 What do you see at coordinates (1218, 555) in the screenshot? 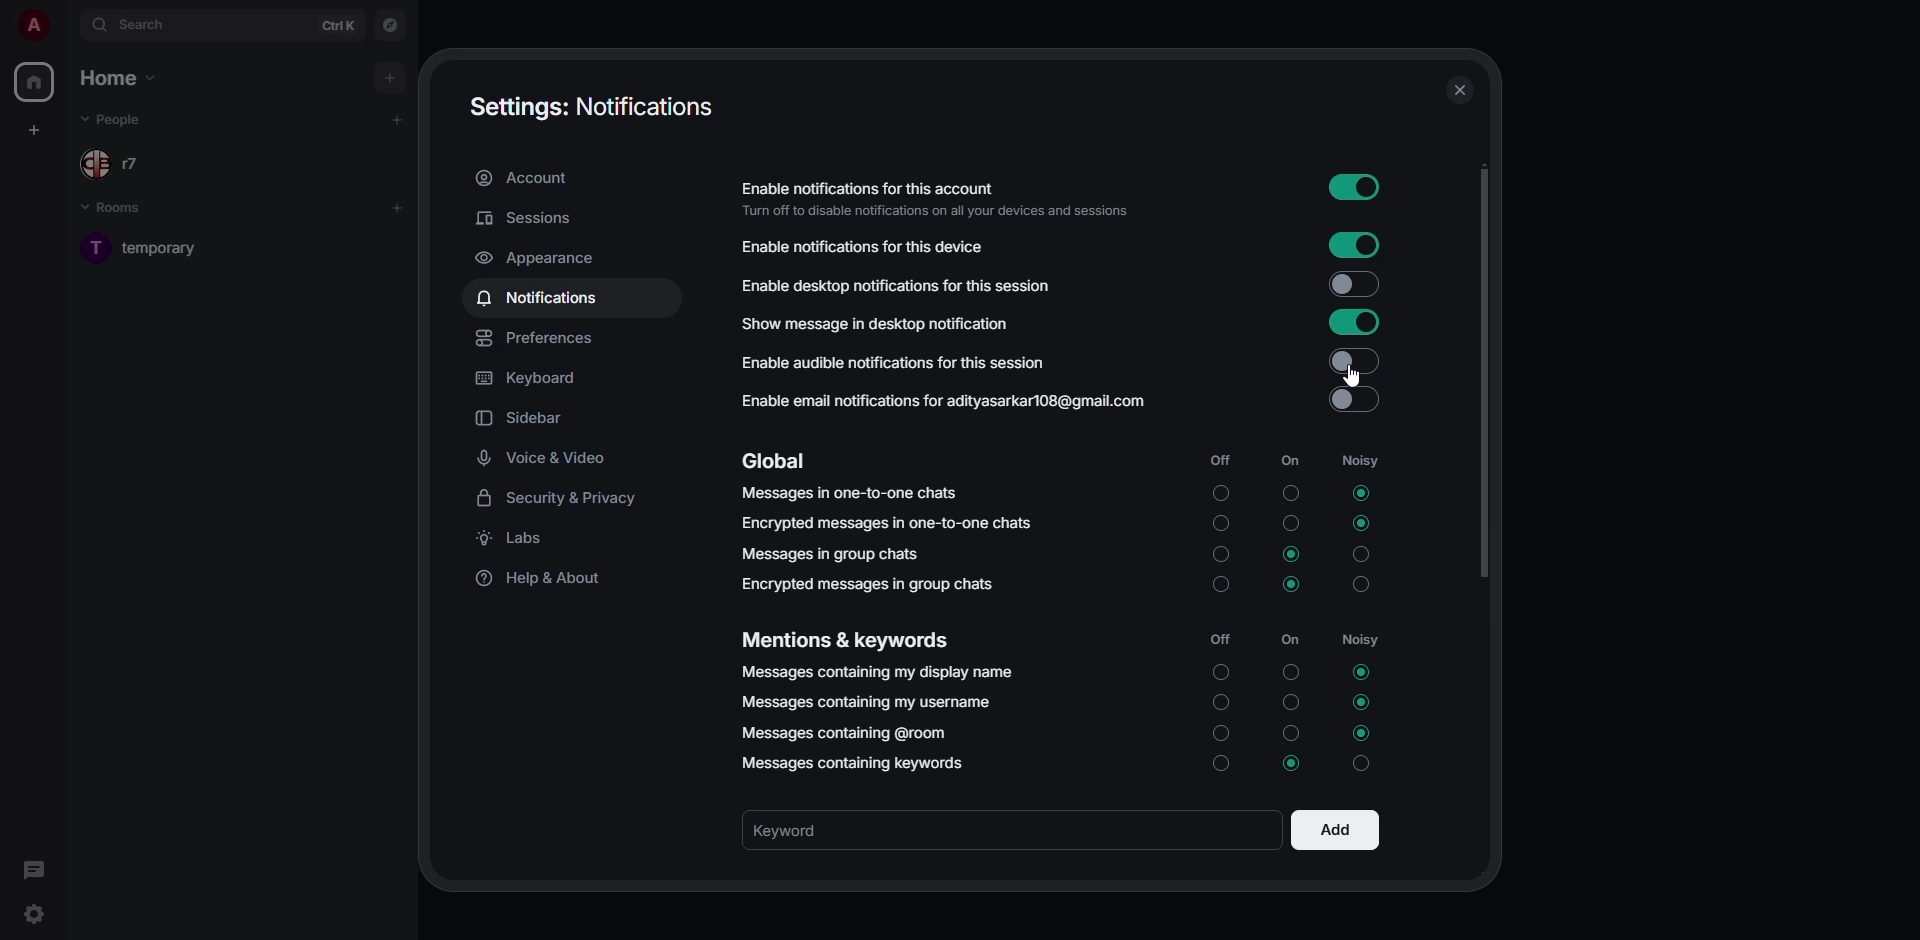
I see `off` at bounding box center [1218, 555].